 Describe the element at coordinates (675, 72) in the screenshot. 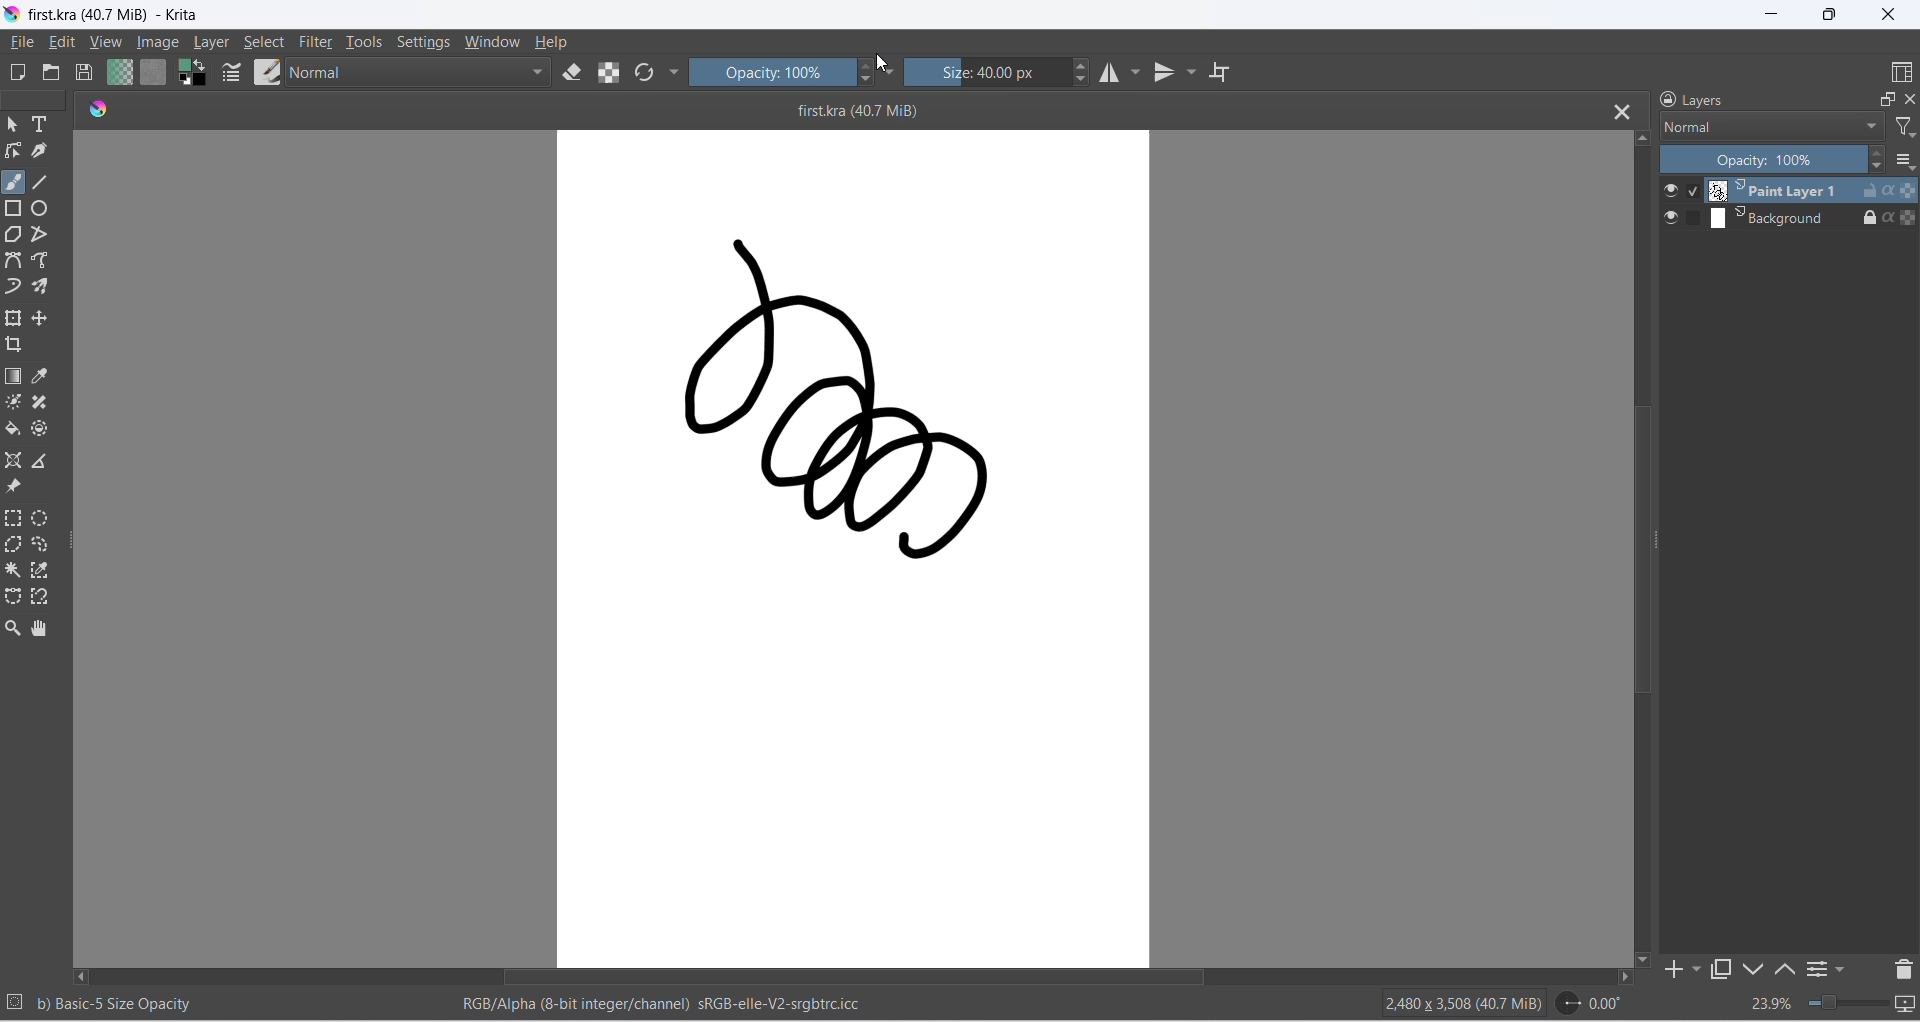

I see `rotation and flow` at that location.